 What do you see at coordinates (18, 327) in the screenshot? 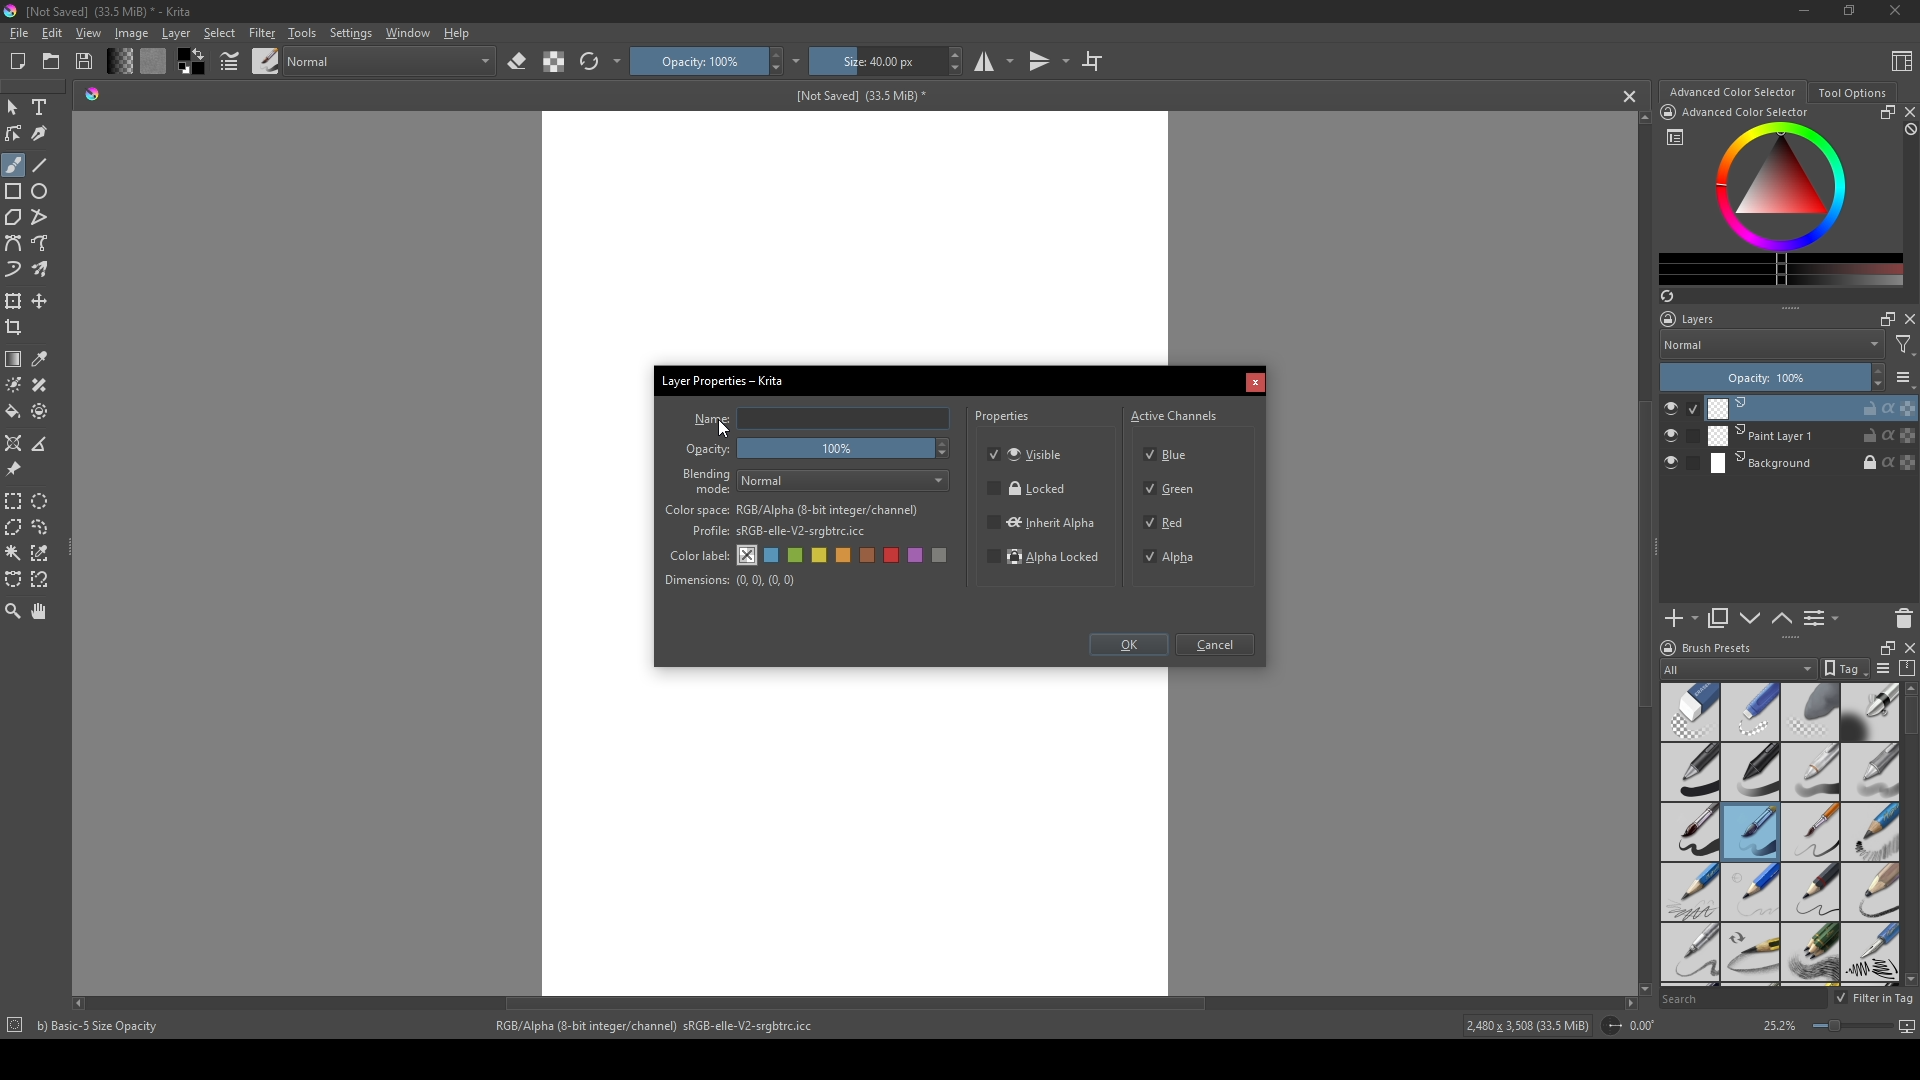
I see `crop` at bounding box center [18, 327].